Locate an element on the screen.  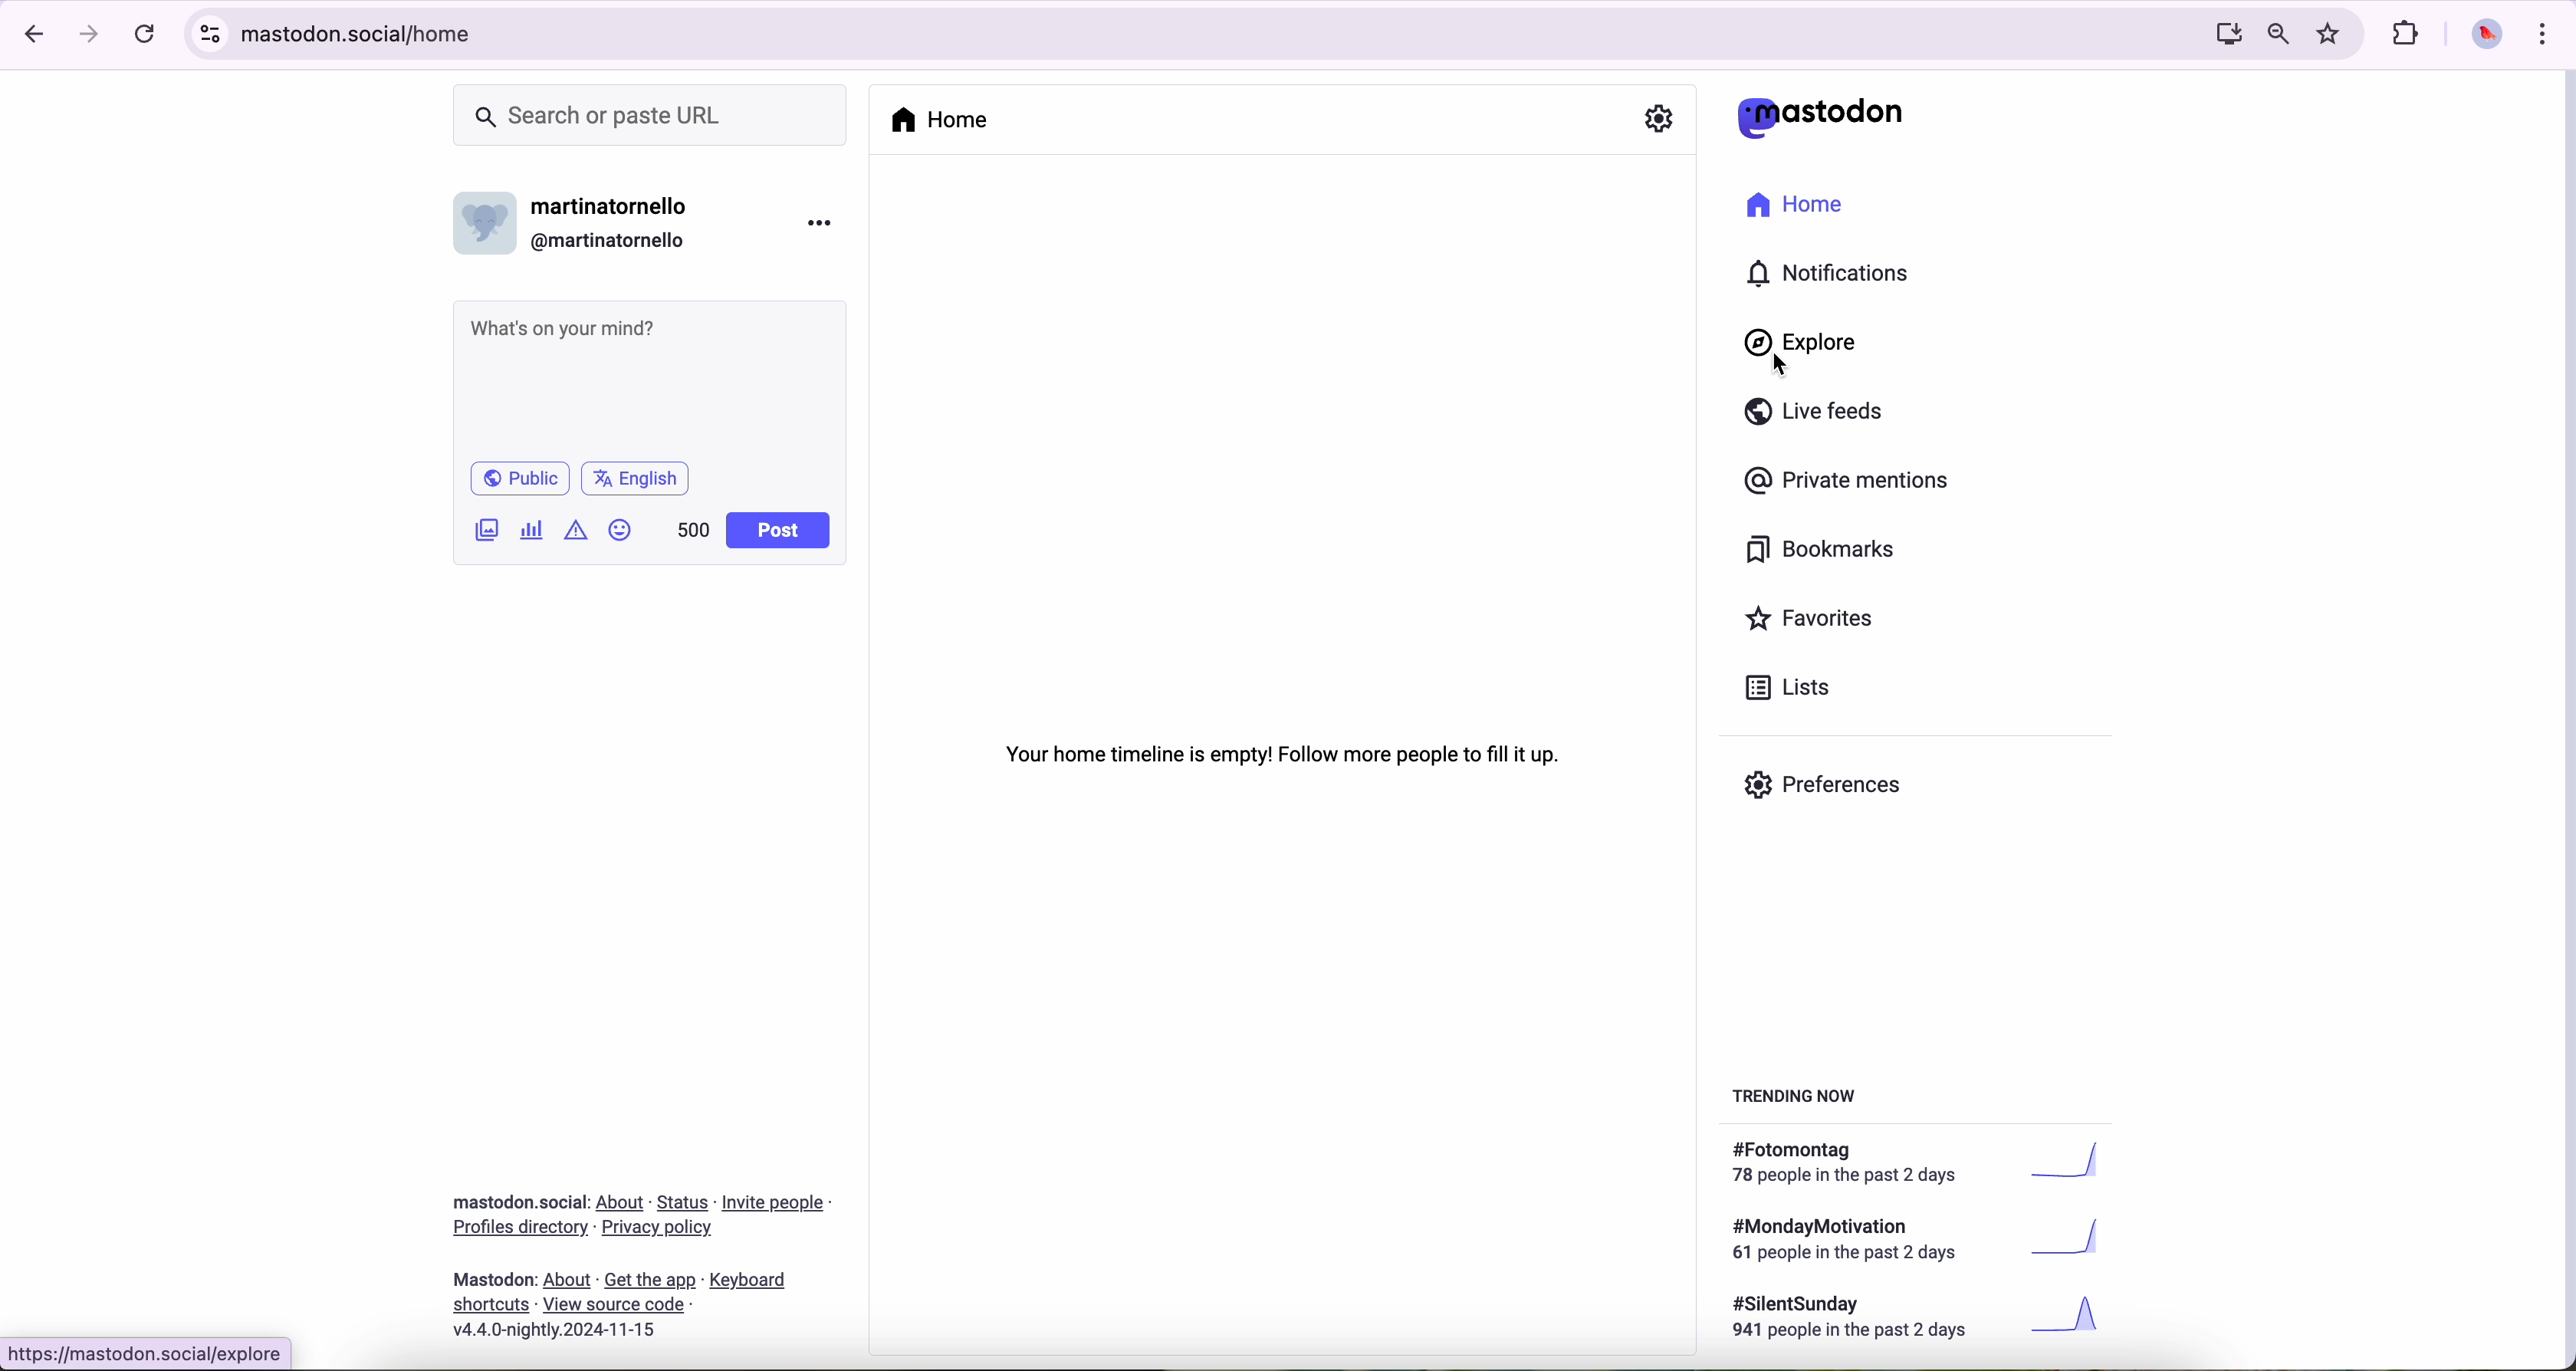
emoji is located at coordinates (621, 529).